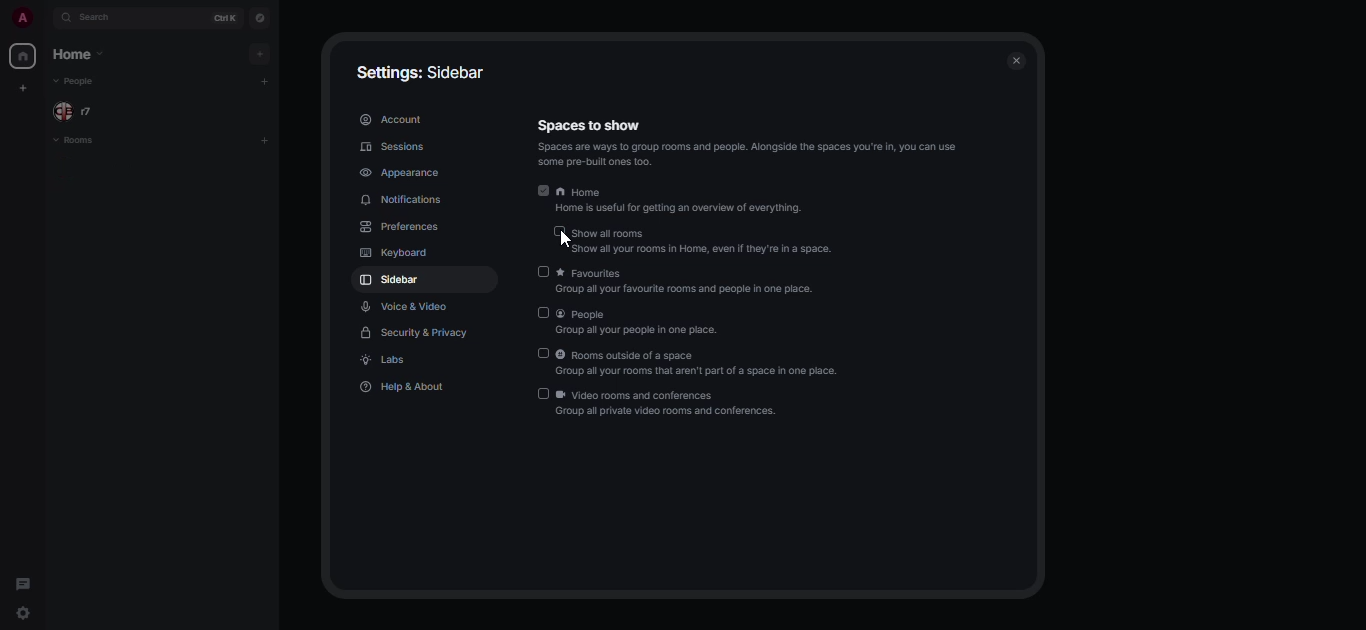 The width and height of the screenshot is (1366, 630). Describe the element at coordinates (417, 332) in the screenshot. I see `security & privacy` at that location.